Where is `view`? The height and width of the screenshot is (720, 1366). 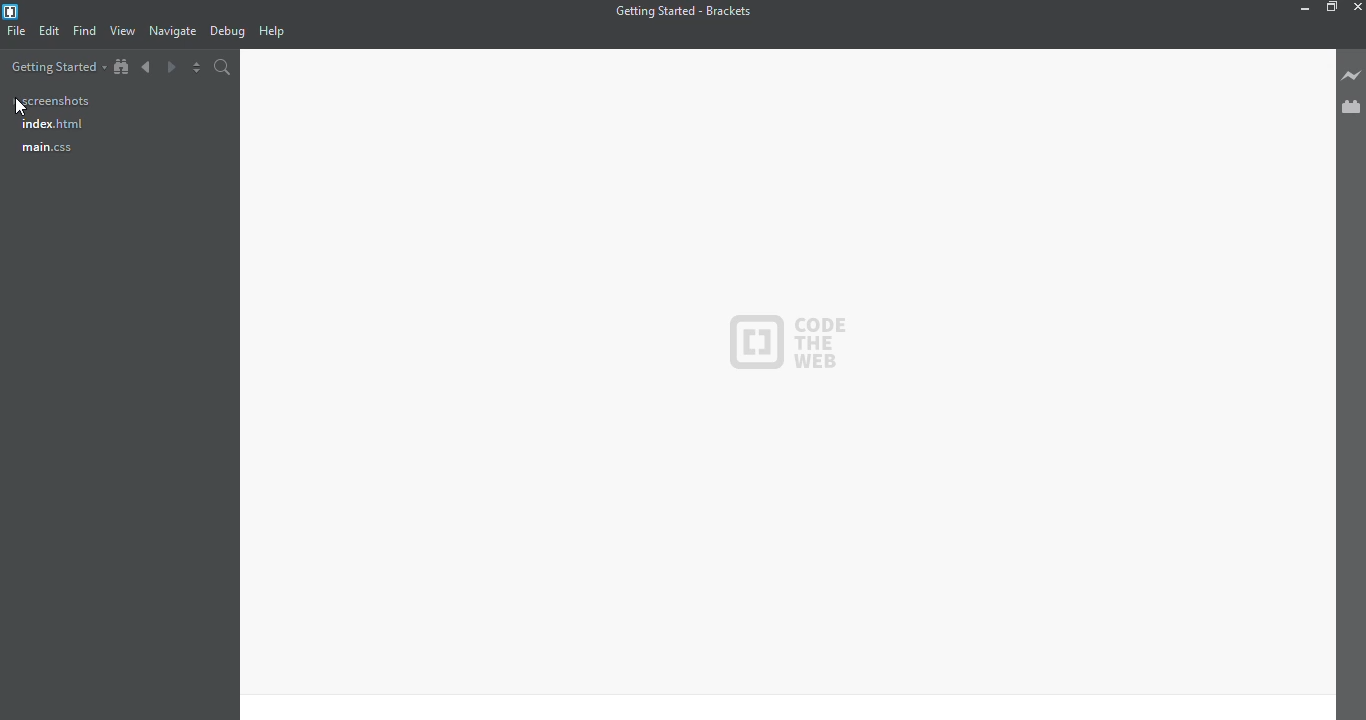
view is located at coordinates (123, 31).